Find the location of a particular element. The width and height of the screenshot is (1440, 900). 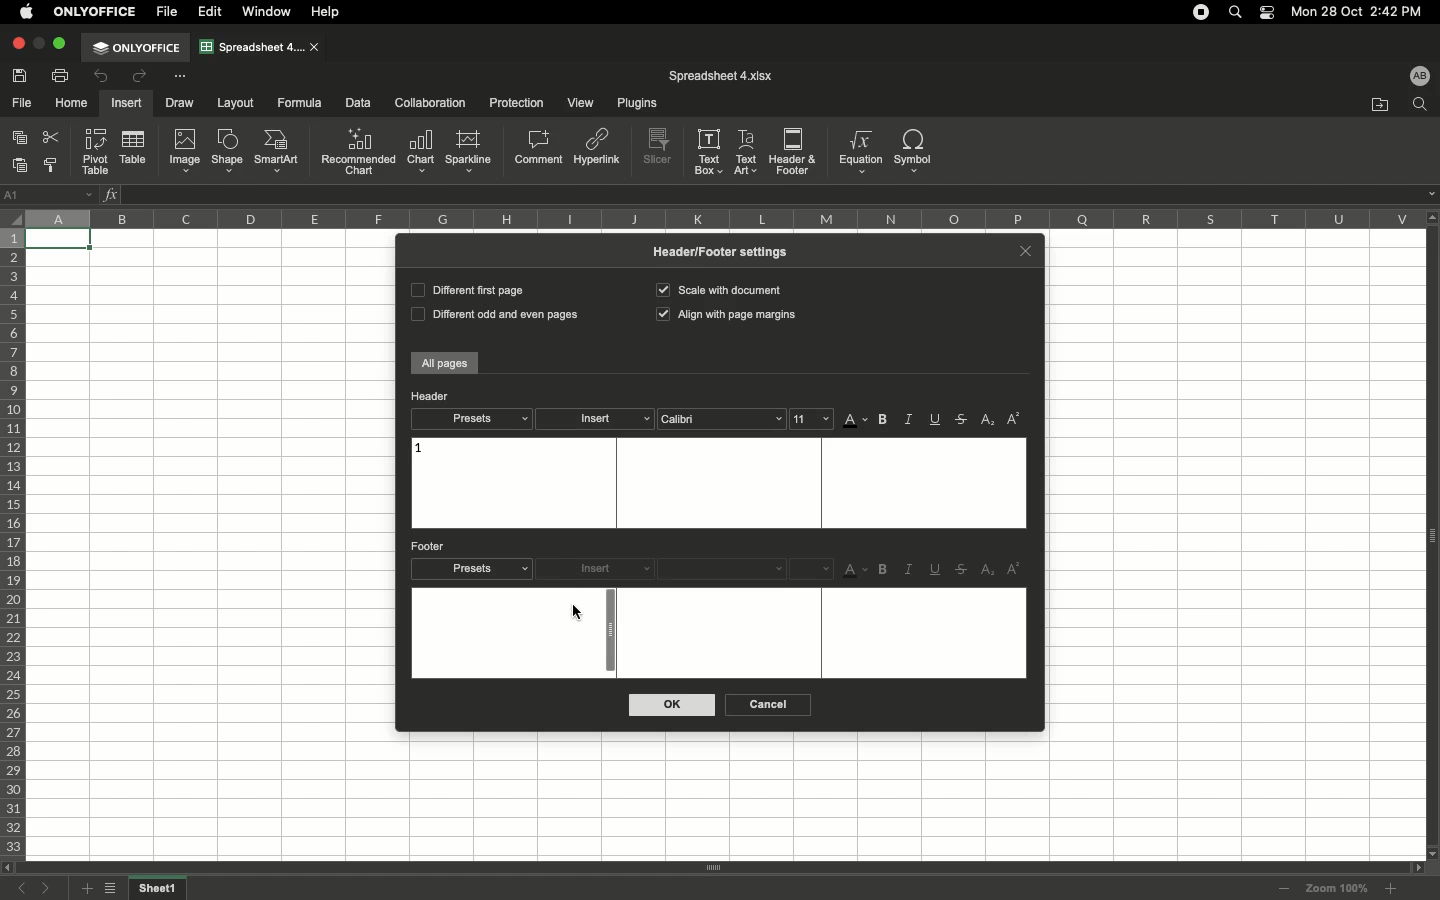

Calibri is located at coordinates (721, 419).